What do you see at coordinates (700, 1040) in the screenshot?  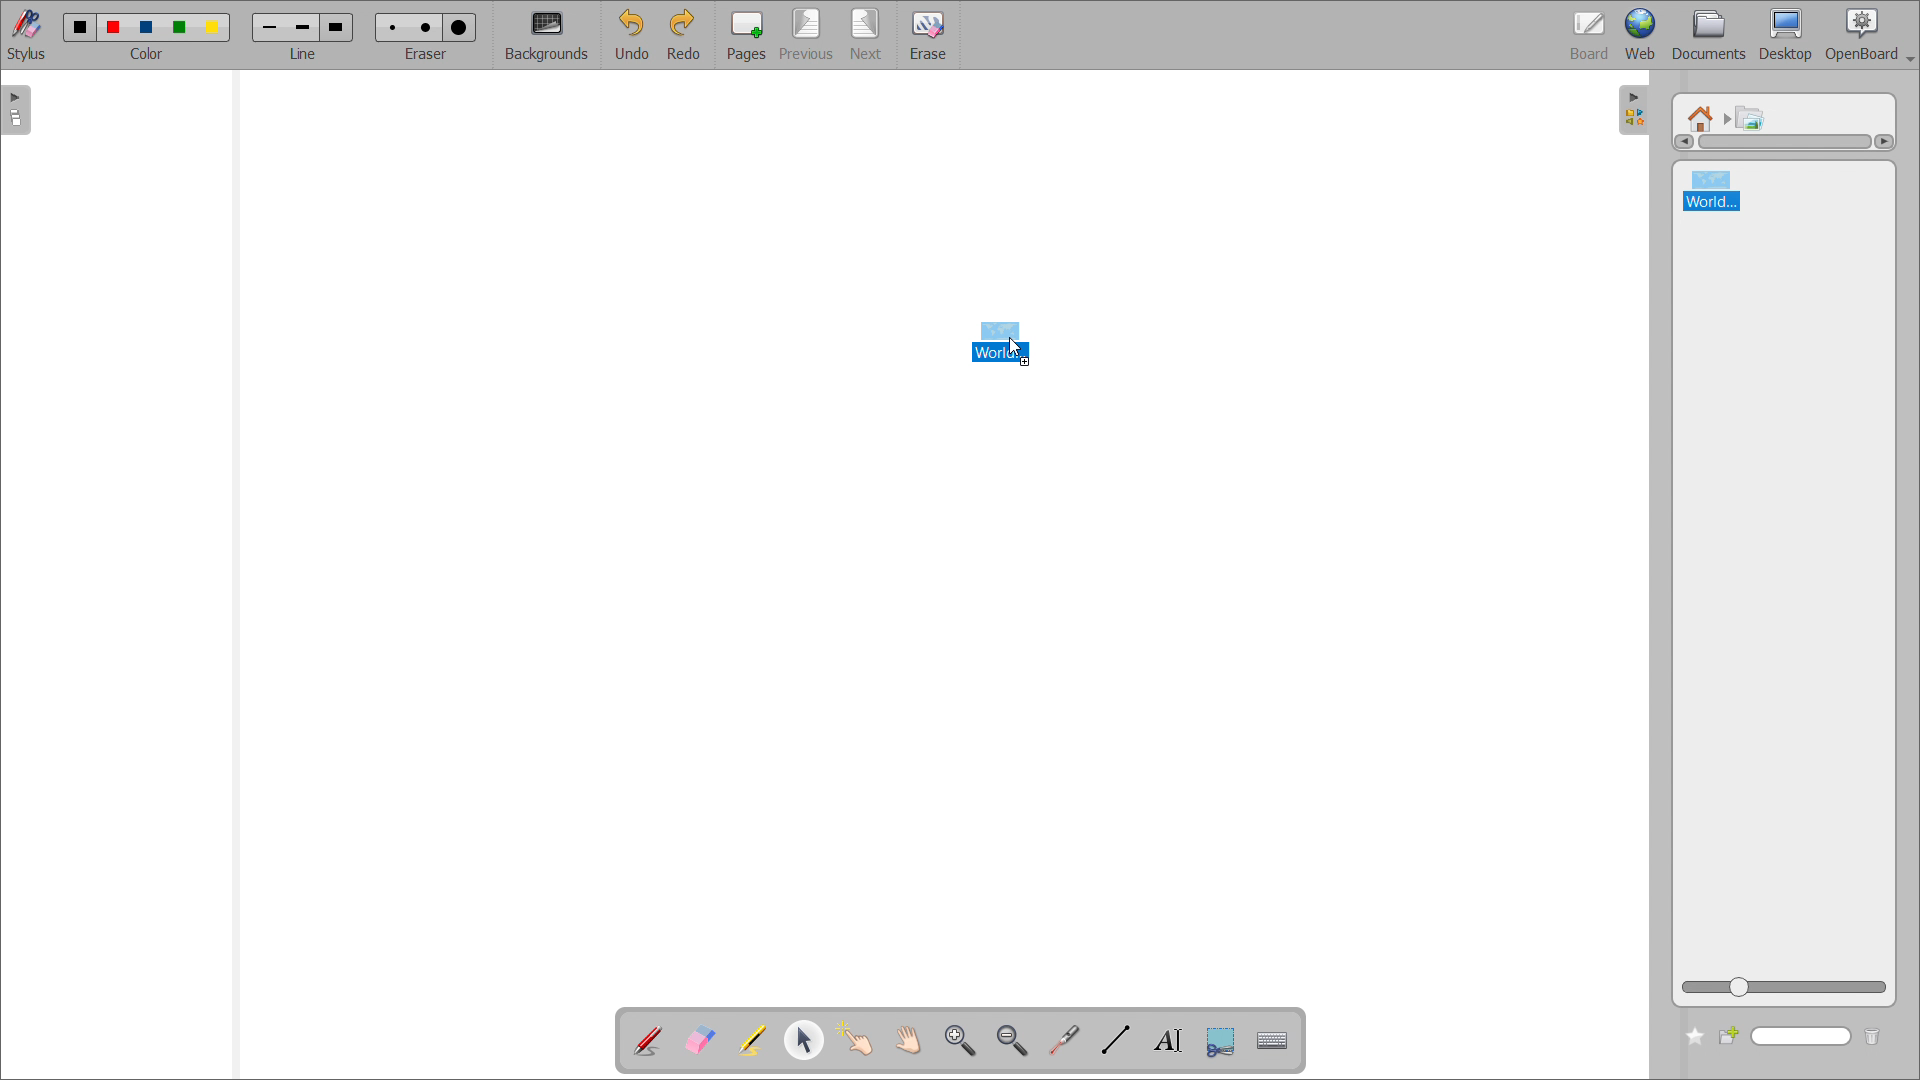 I see `erase annotation` at bounding box center [700, 1040].